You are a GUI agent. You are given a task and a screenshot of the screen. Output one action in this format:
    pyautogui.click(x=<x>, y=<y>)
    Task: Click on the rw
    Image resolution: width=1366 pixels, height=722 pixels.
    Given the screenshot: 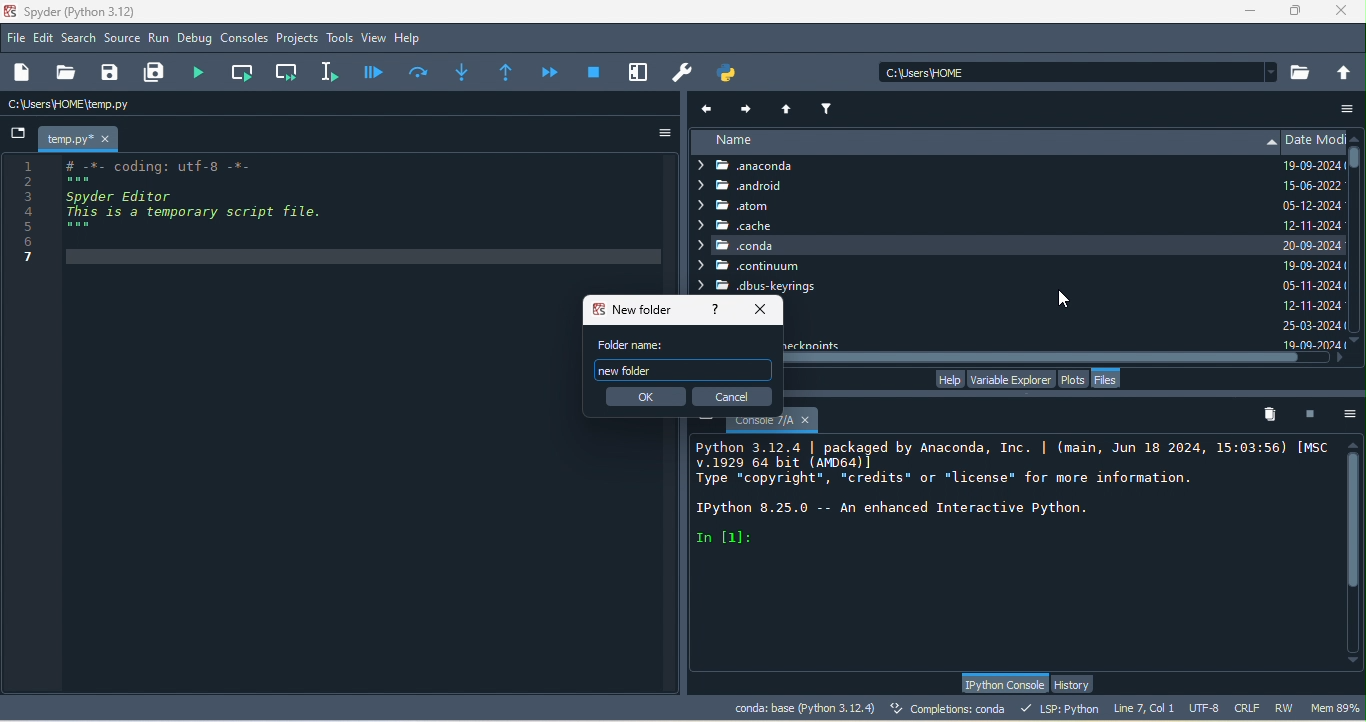 What is the action you would take?
    pyautogui.click(x=1286, y=708)
    